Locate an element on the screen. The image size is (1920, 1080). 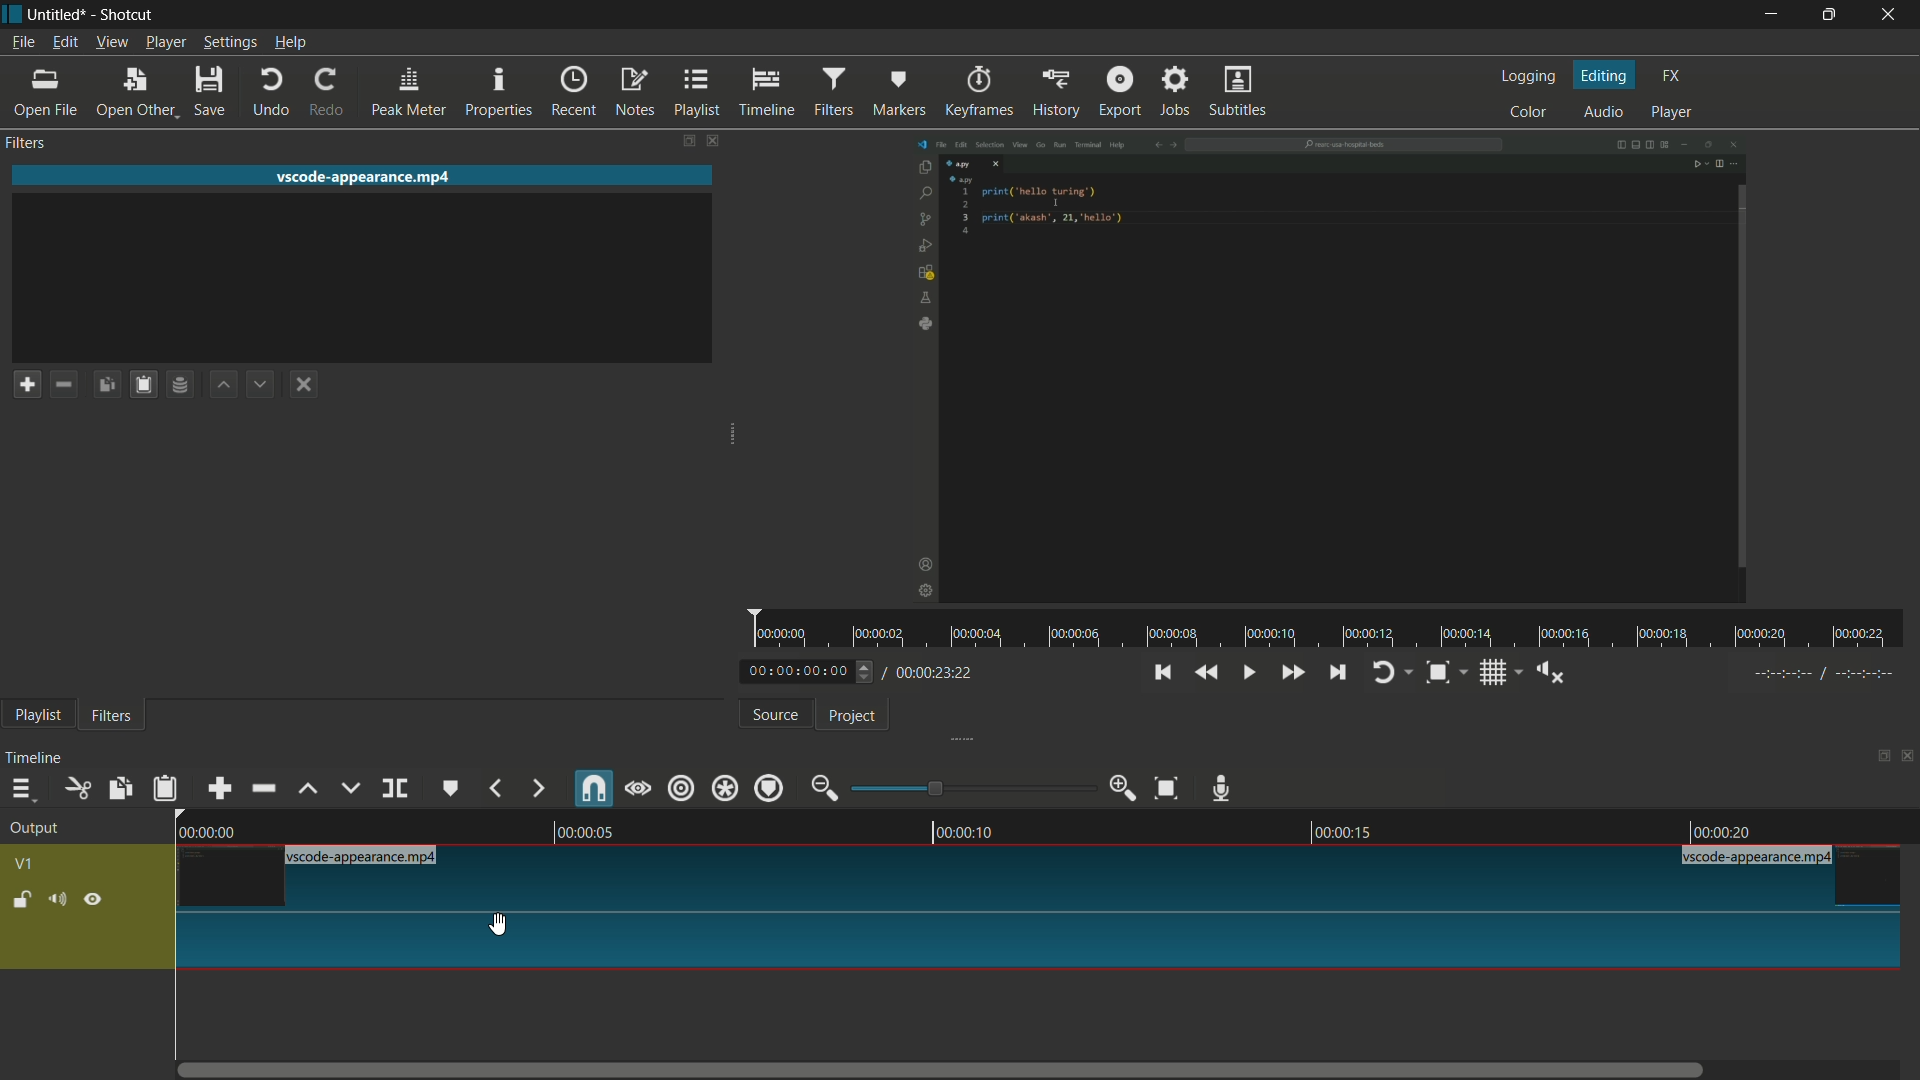
deselect the filter is located at coordinates (304, 385).